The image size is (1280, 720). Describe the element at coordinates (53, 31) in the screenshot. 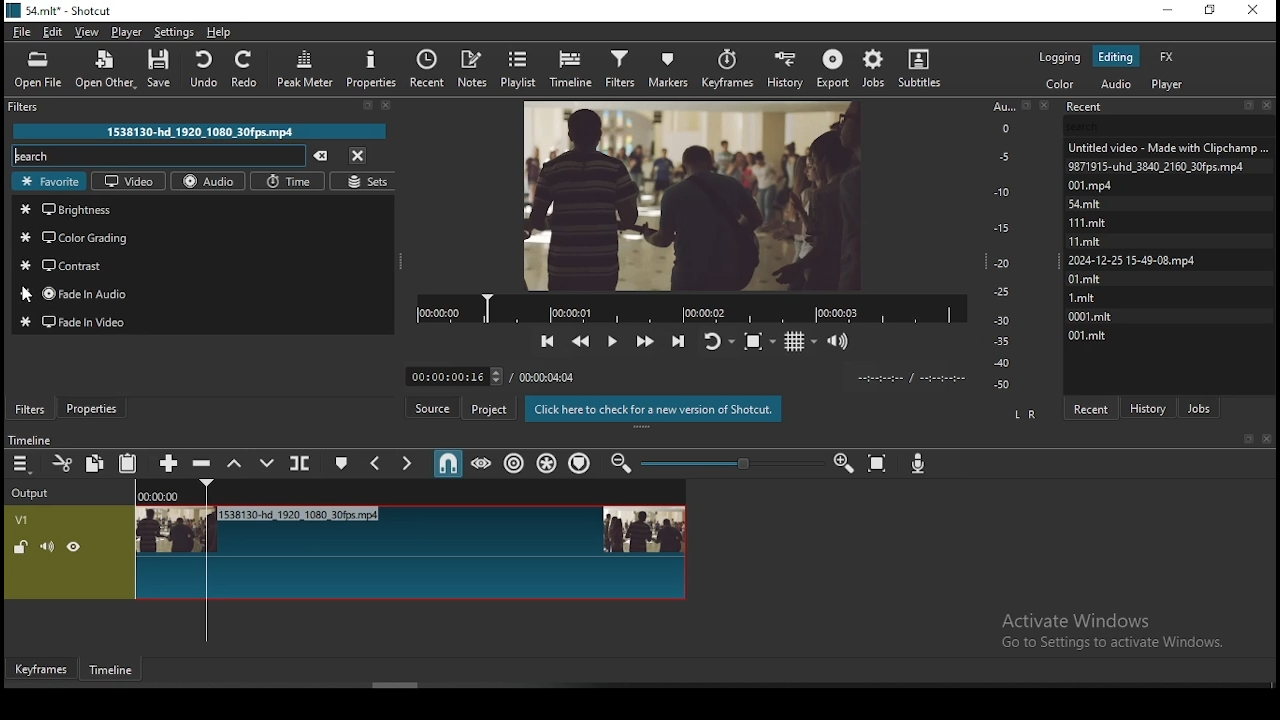

I see `edit` at that location.